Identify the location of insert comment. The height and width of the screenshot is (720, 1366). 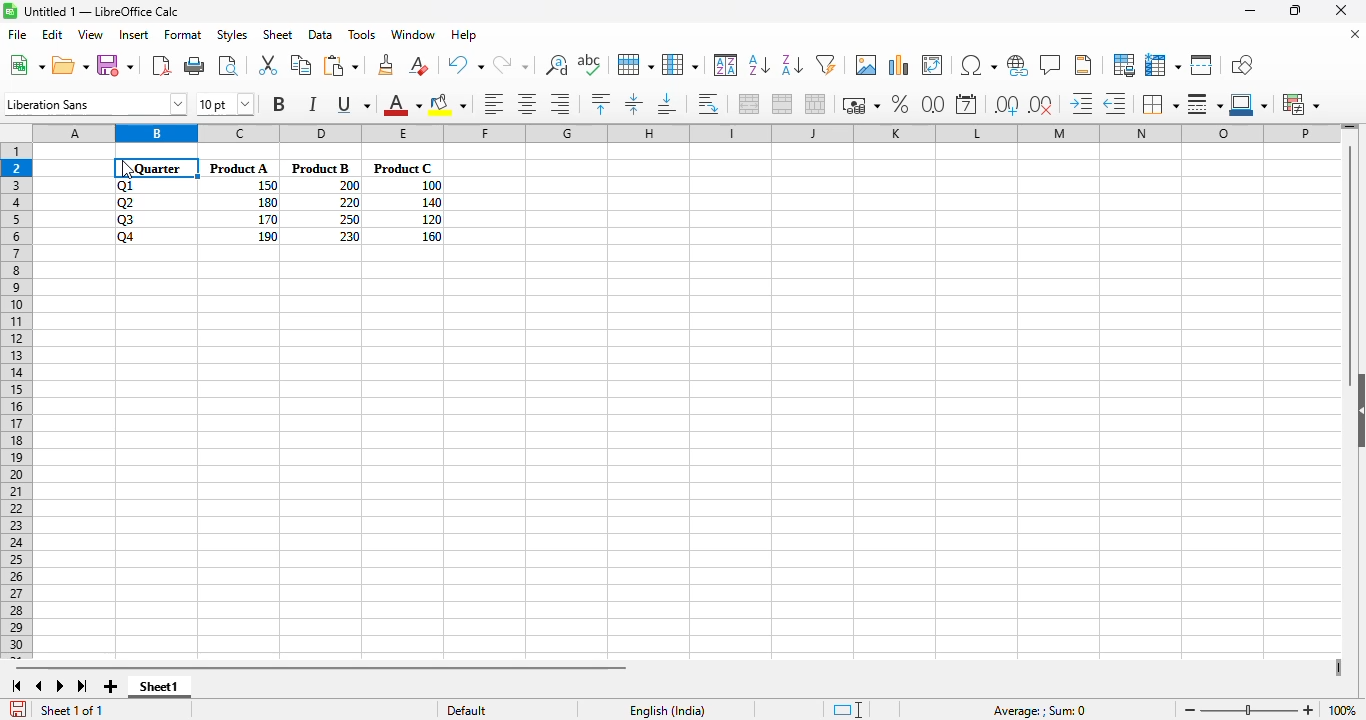
(1051, 65).